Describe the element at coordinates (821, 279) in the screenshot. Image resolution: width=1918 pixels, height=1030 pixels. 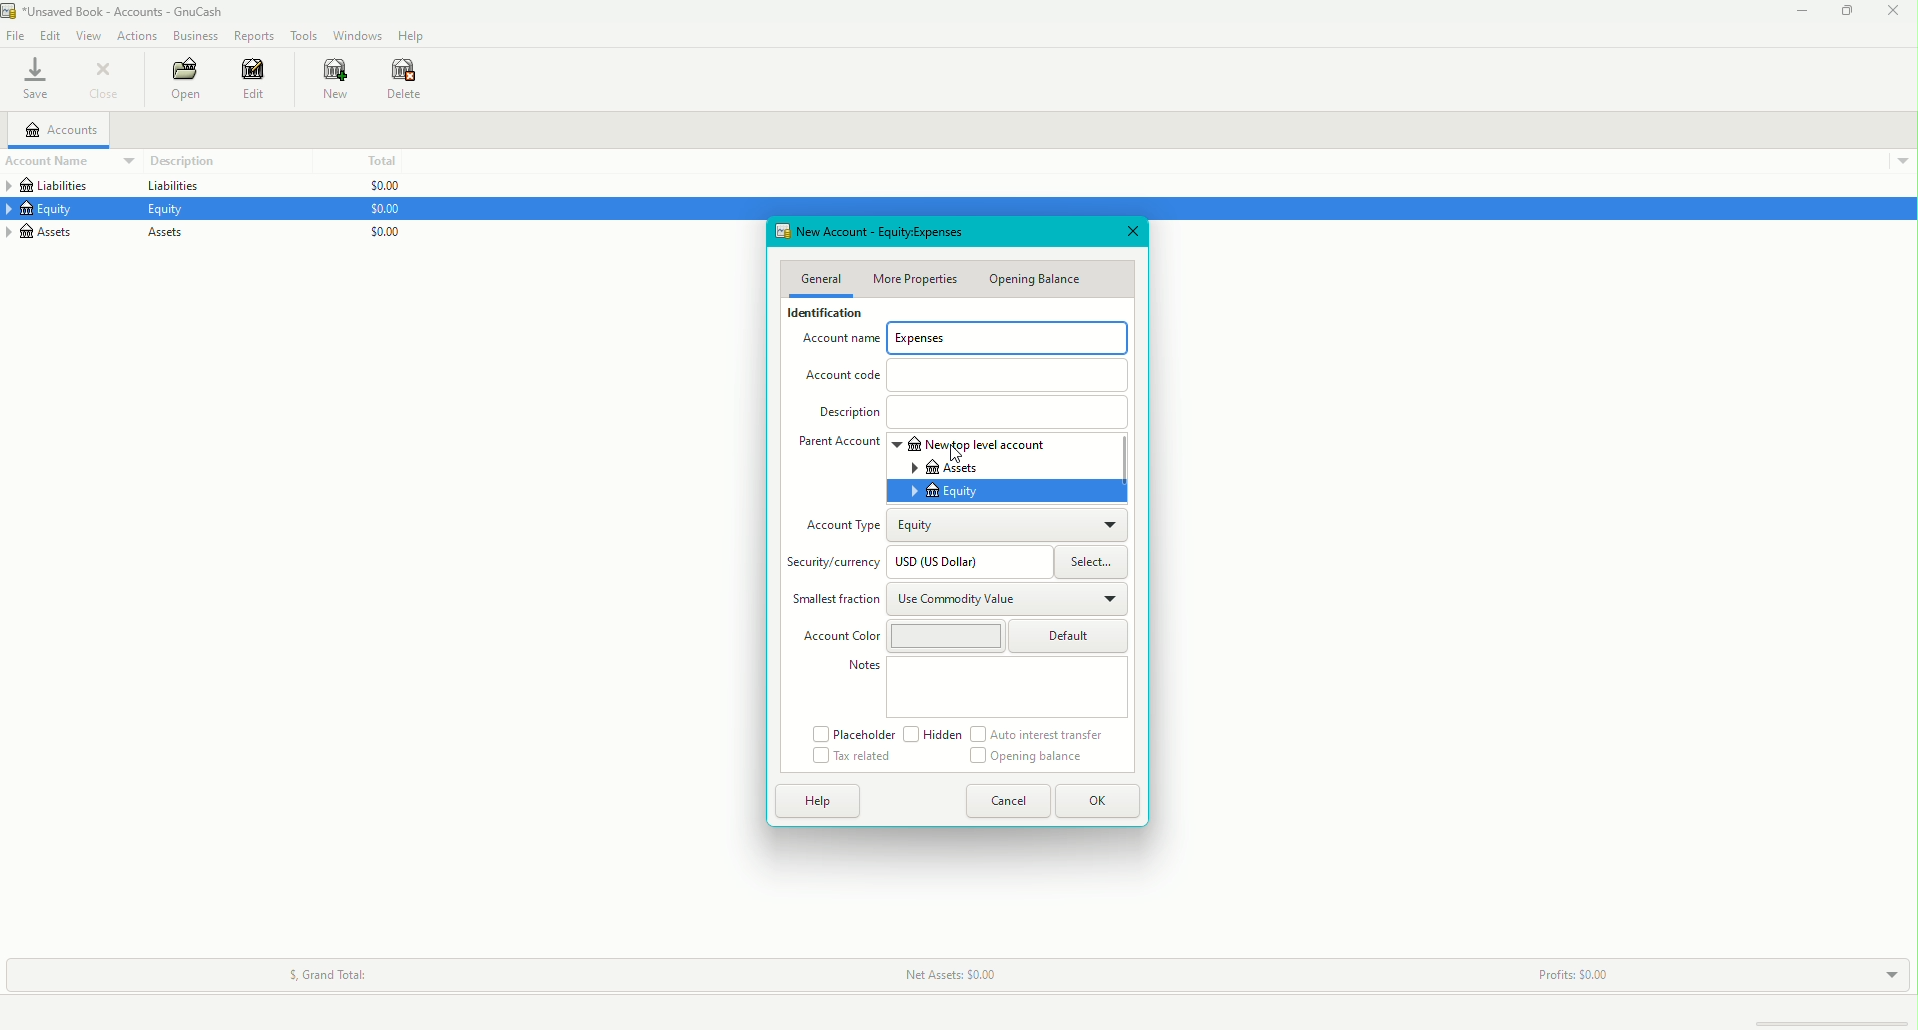
I see `General` at that location.